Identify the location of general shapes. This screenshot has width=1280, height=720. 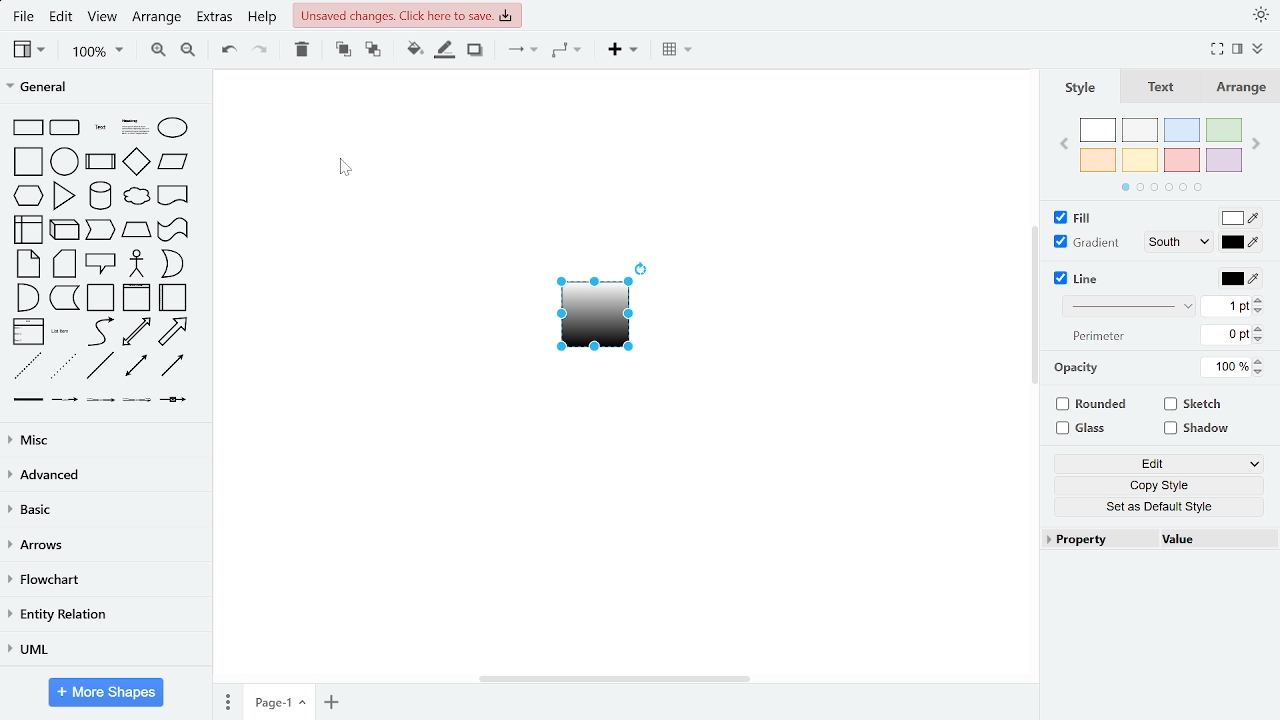
(172, 162).